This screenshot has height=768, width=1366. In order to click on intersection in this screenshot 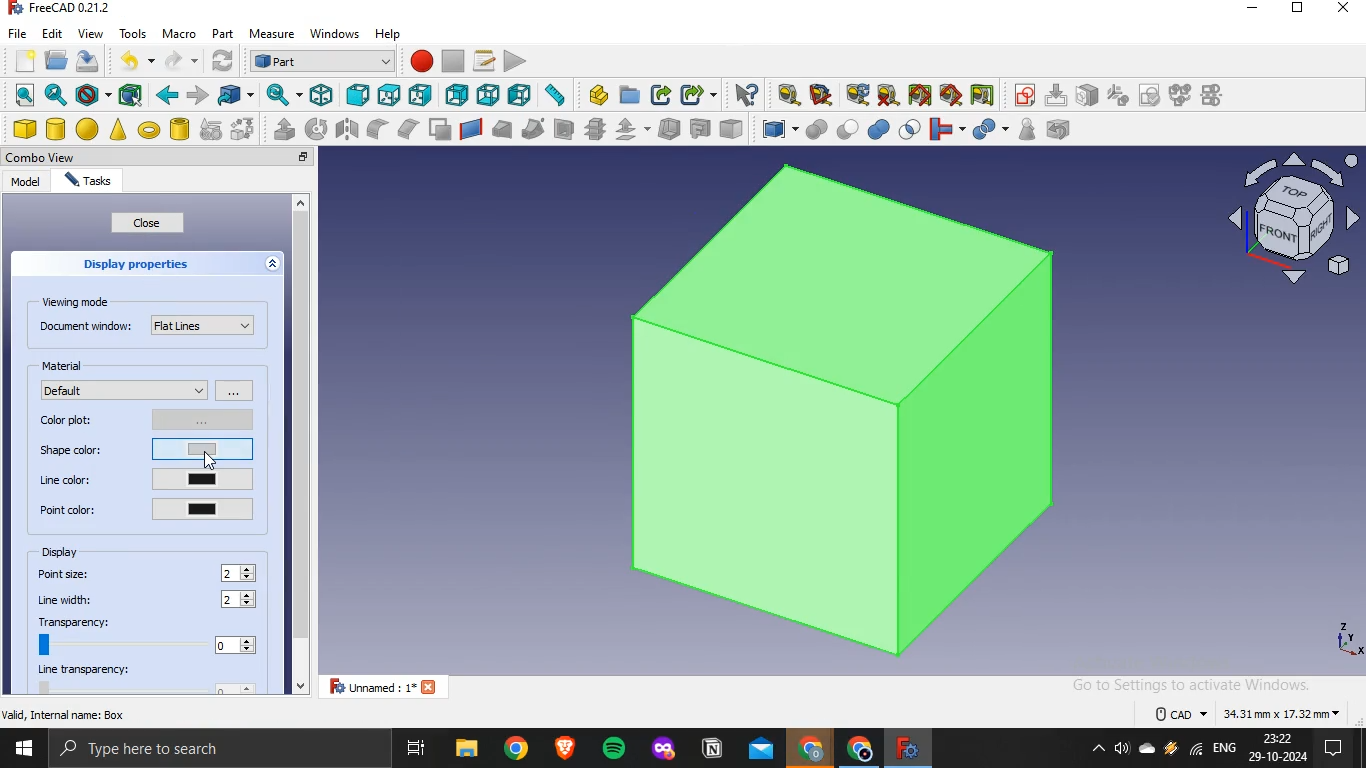, I will do `click(911, 127)`.